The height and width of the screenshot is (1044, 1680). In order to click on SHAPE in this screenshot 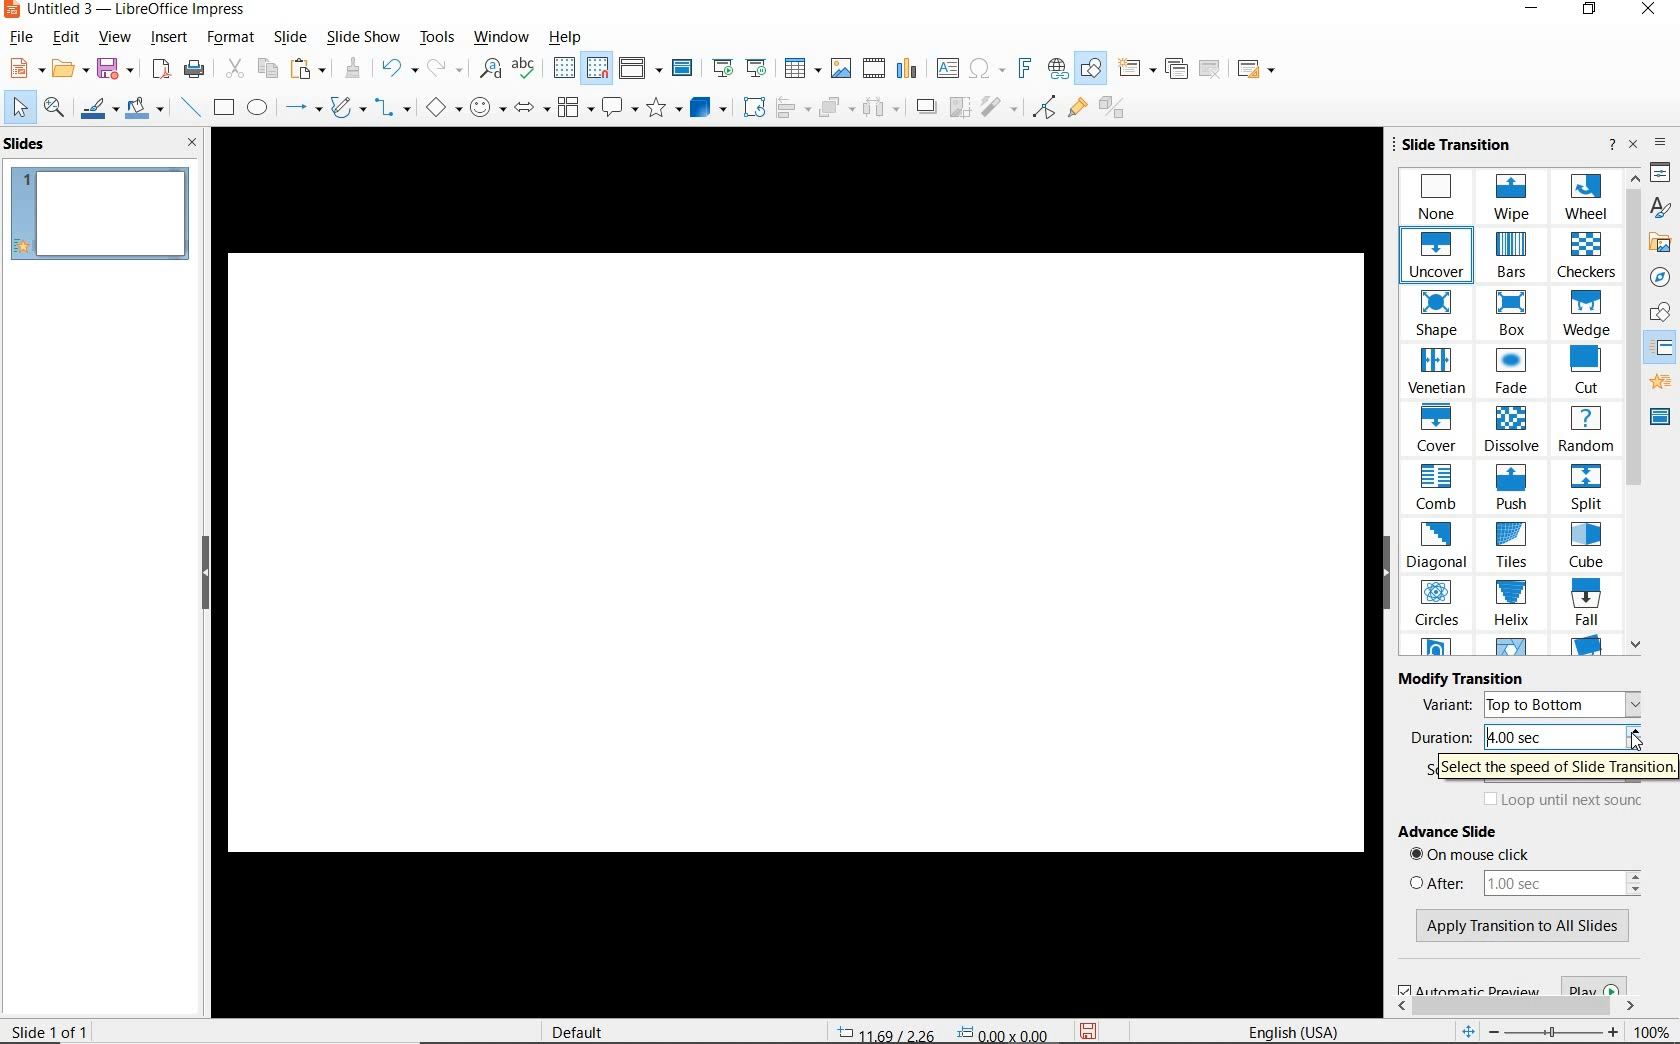, I will do `click(1437, 314)`.